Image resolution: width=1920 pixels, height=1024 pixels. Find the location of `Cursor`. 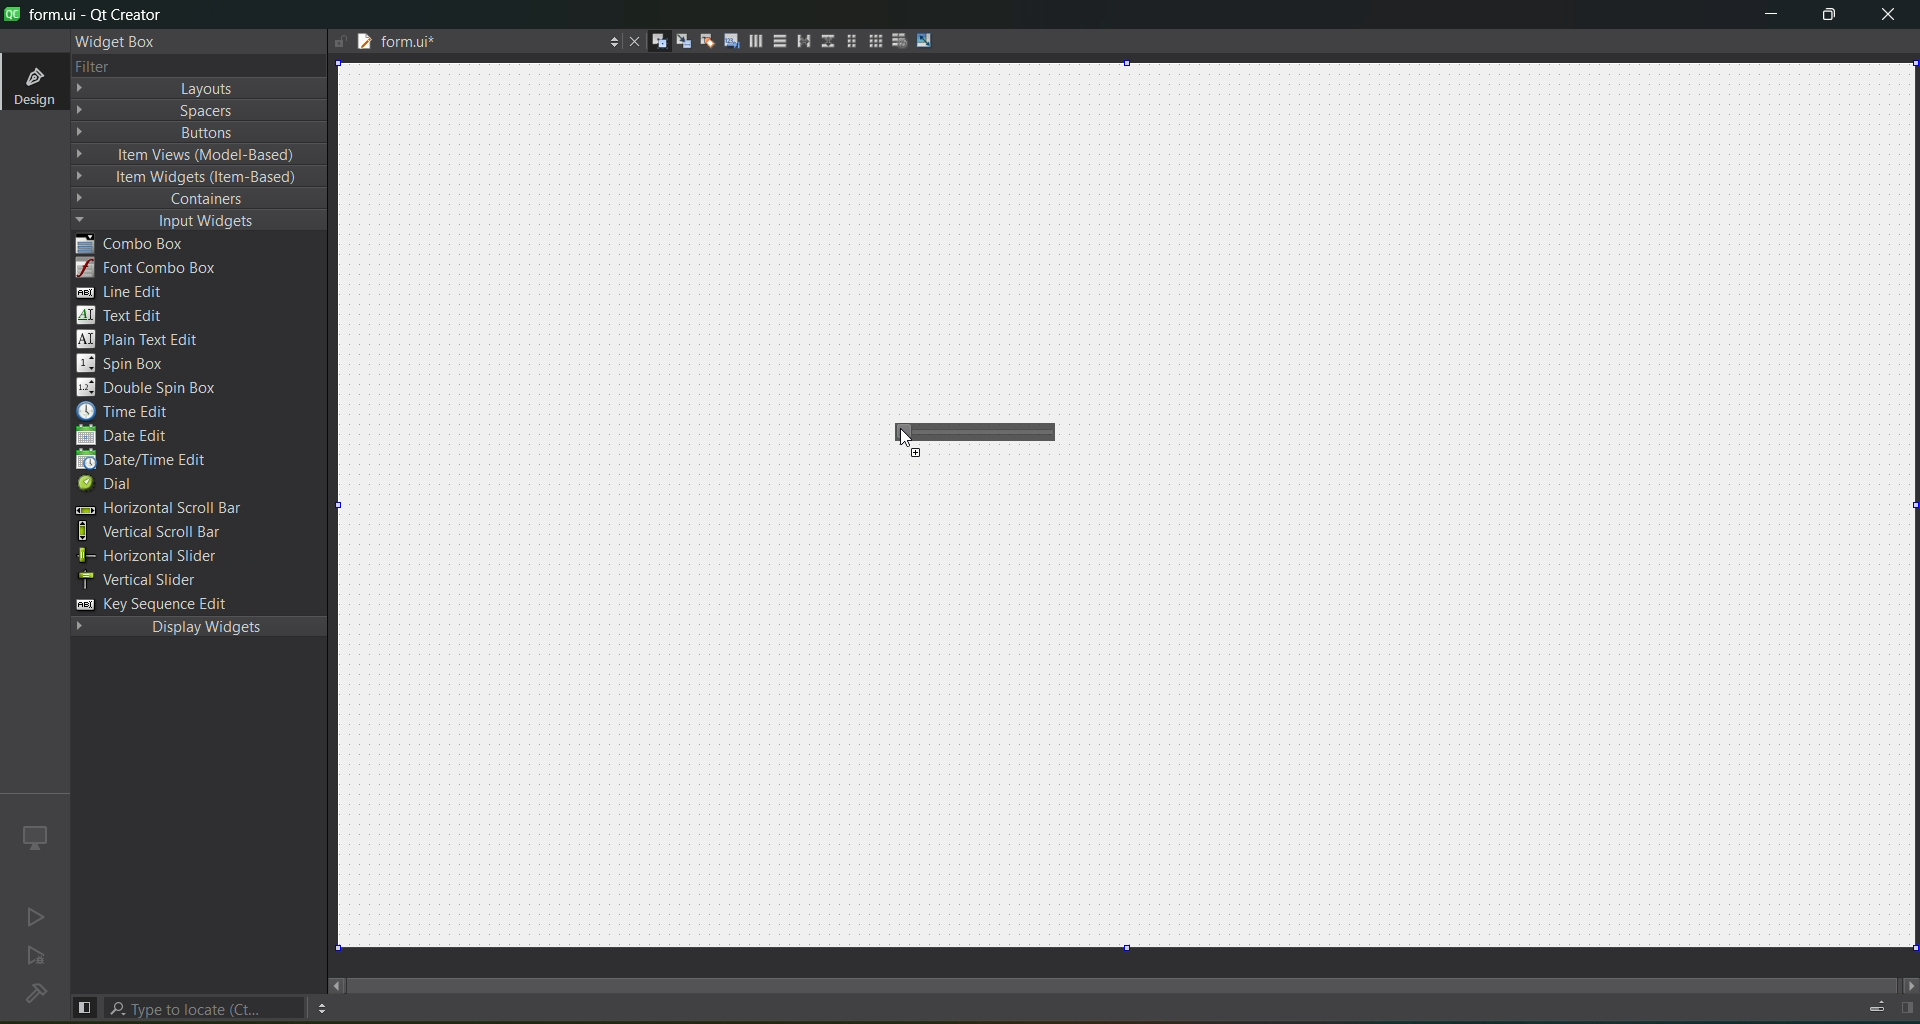

Cursor is located at coordinates (902, 442).